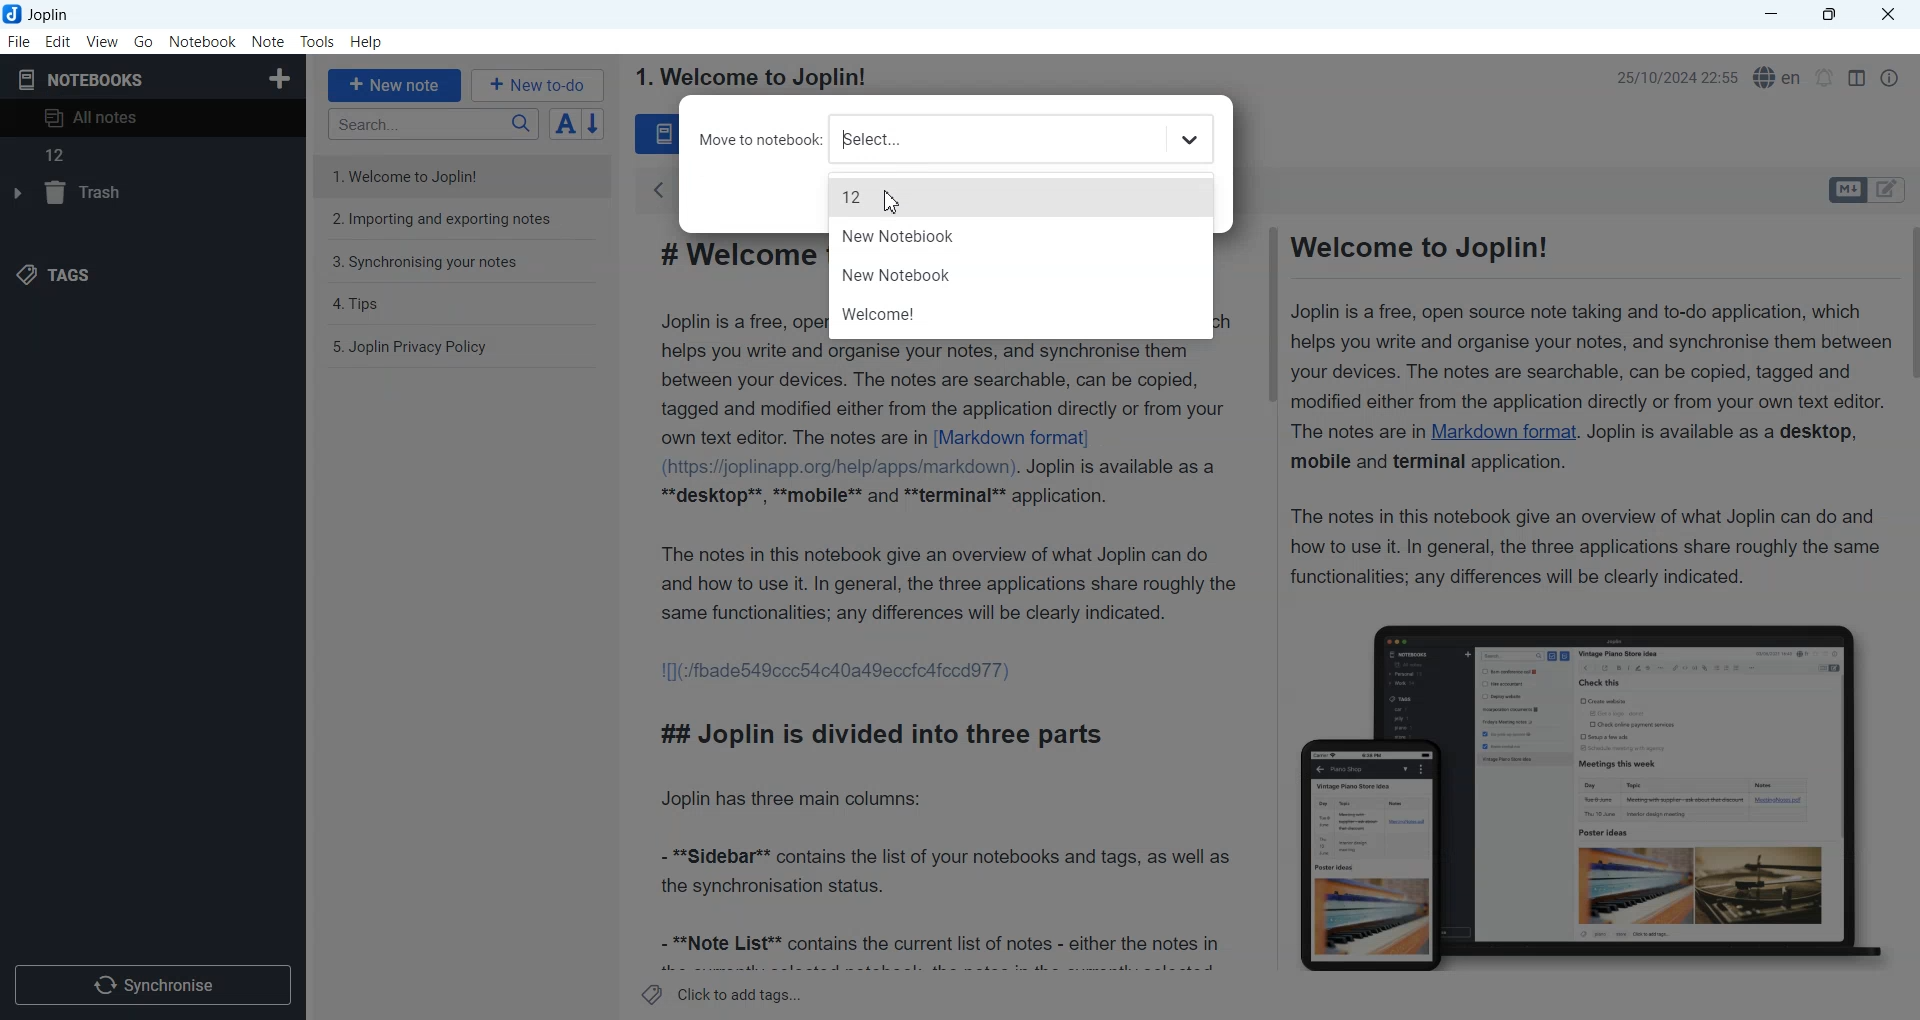  What do you see at coordinates (1190, 140) in the screenshot?
I see `Dropdown book for select file` at bounding box center [1190, 140].